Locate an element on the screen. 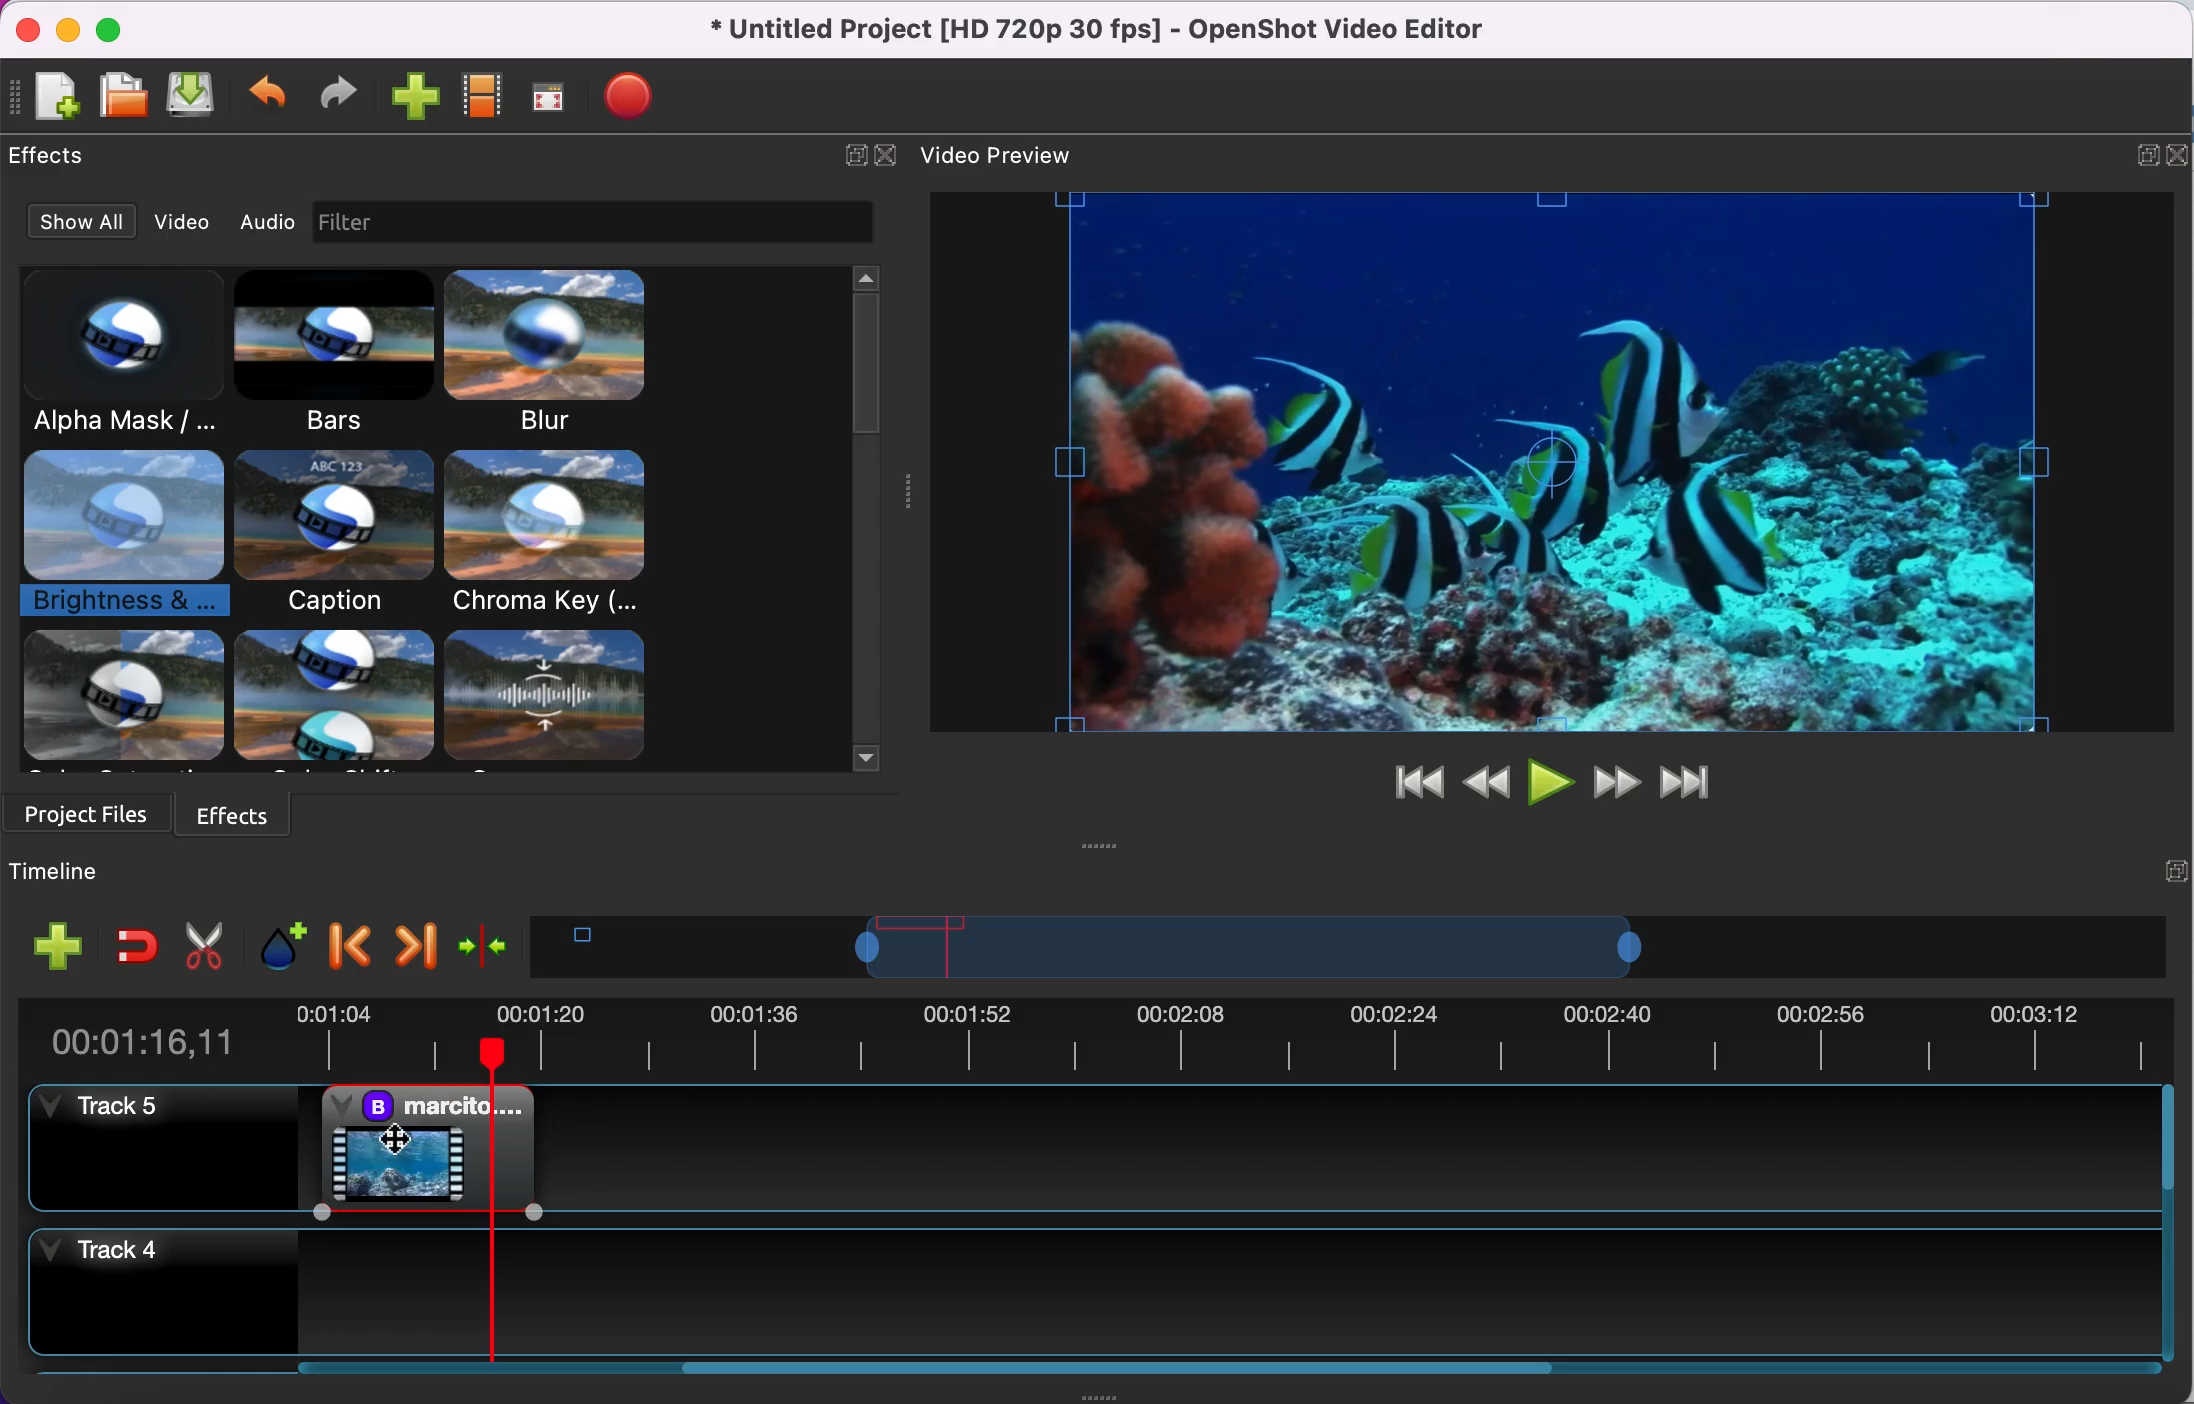 The height and width of the screenshot is (1404, 2194). next marker is located at coordinates (413, 942).